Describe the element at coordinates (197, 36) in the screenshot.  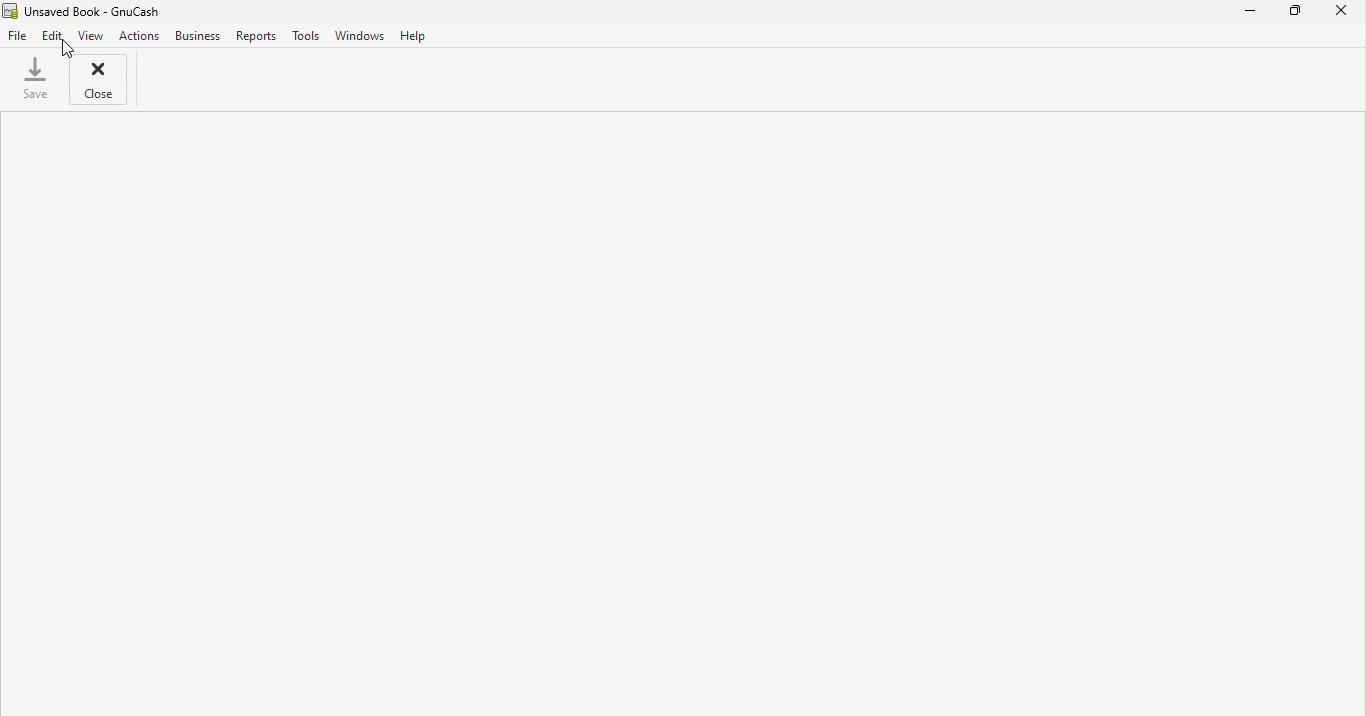
I see `Business` at that location.